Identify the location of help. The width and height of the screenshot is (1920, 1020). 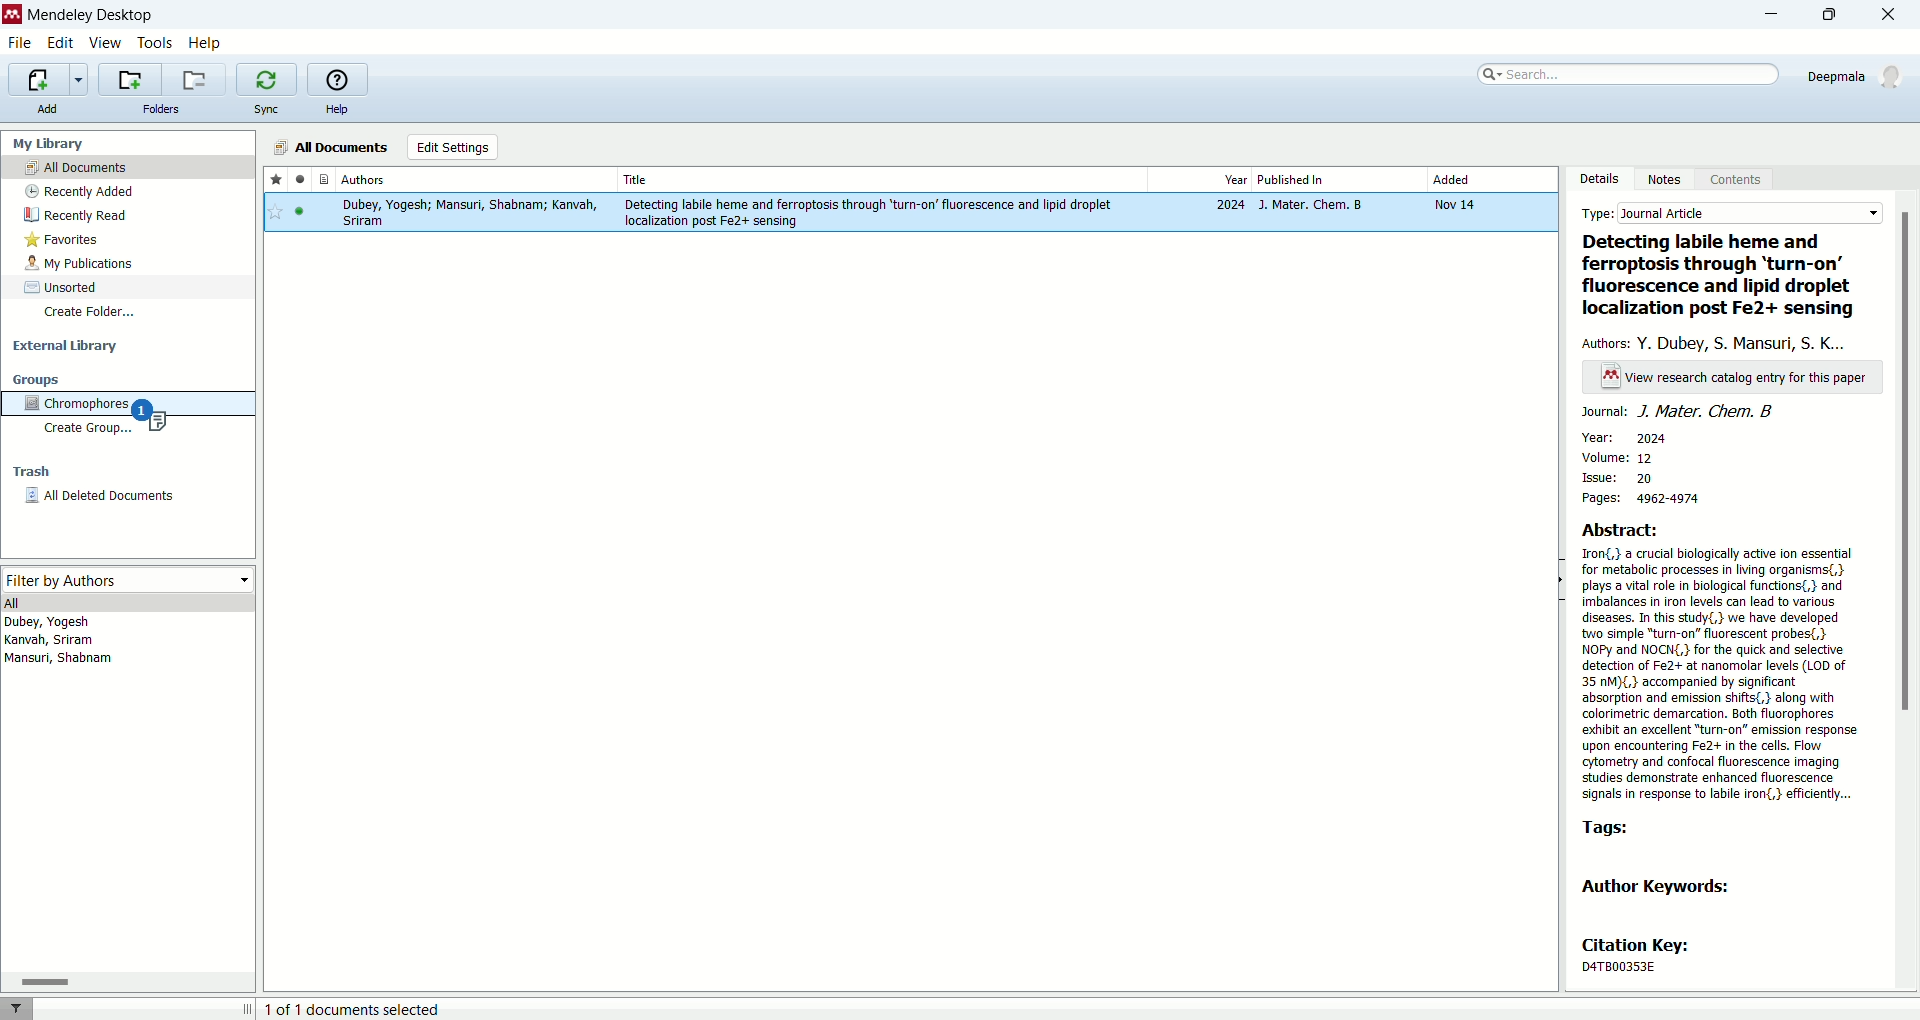
(205, 43).